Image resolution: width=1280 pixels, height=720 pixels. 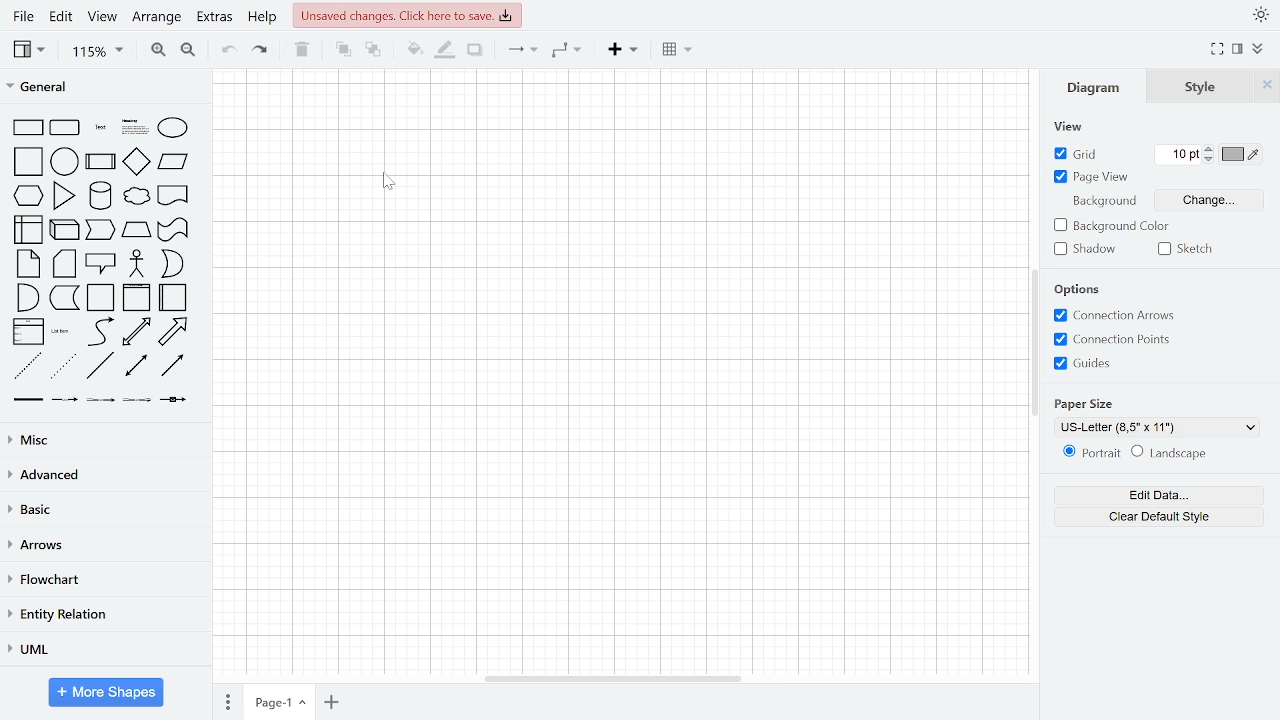 I want to click on sketch, so click(x=1189, y=249).